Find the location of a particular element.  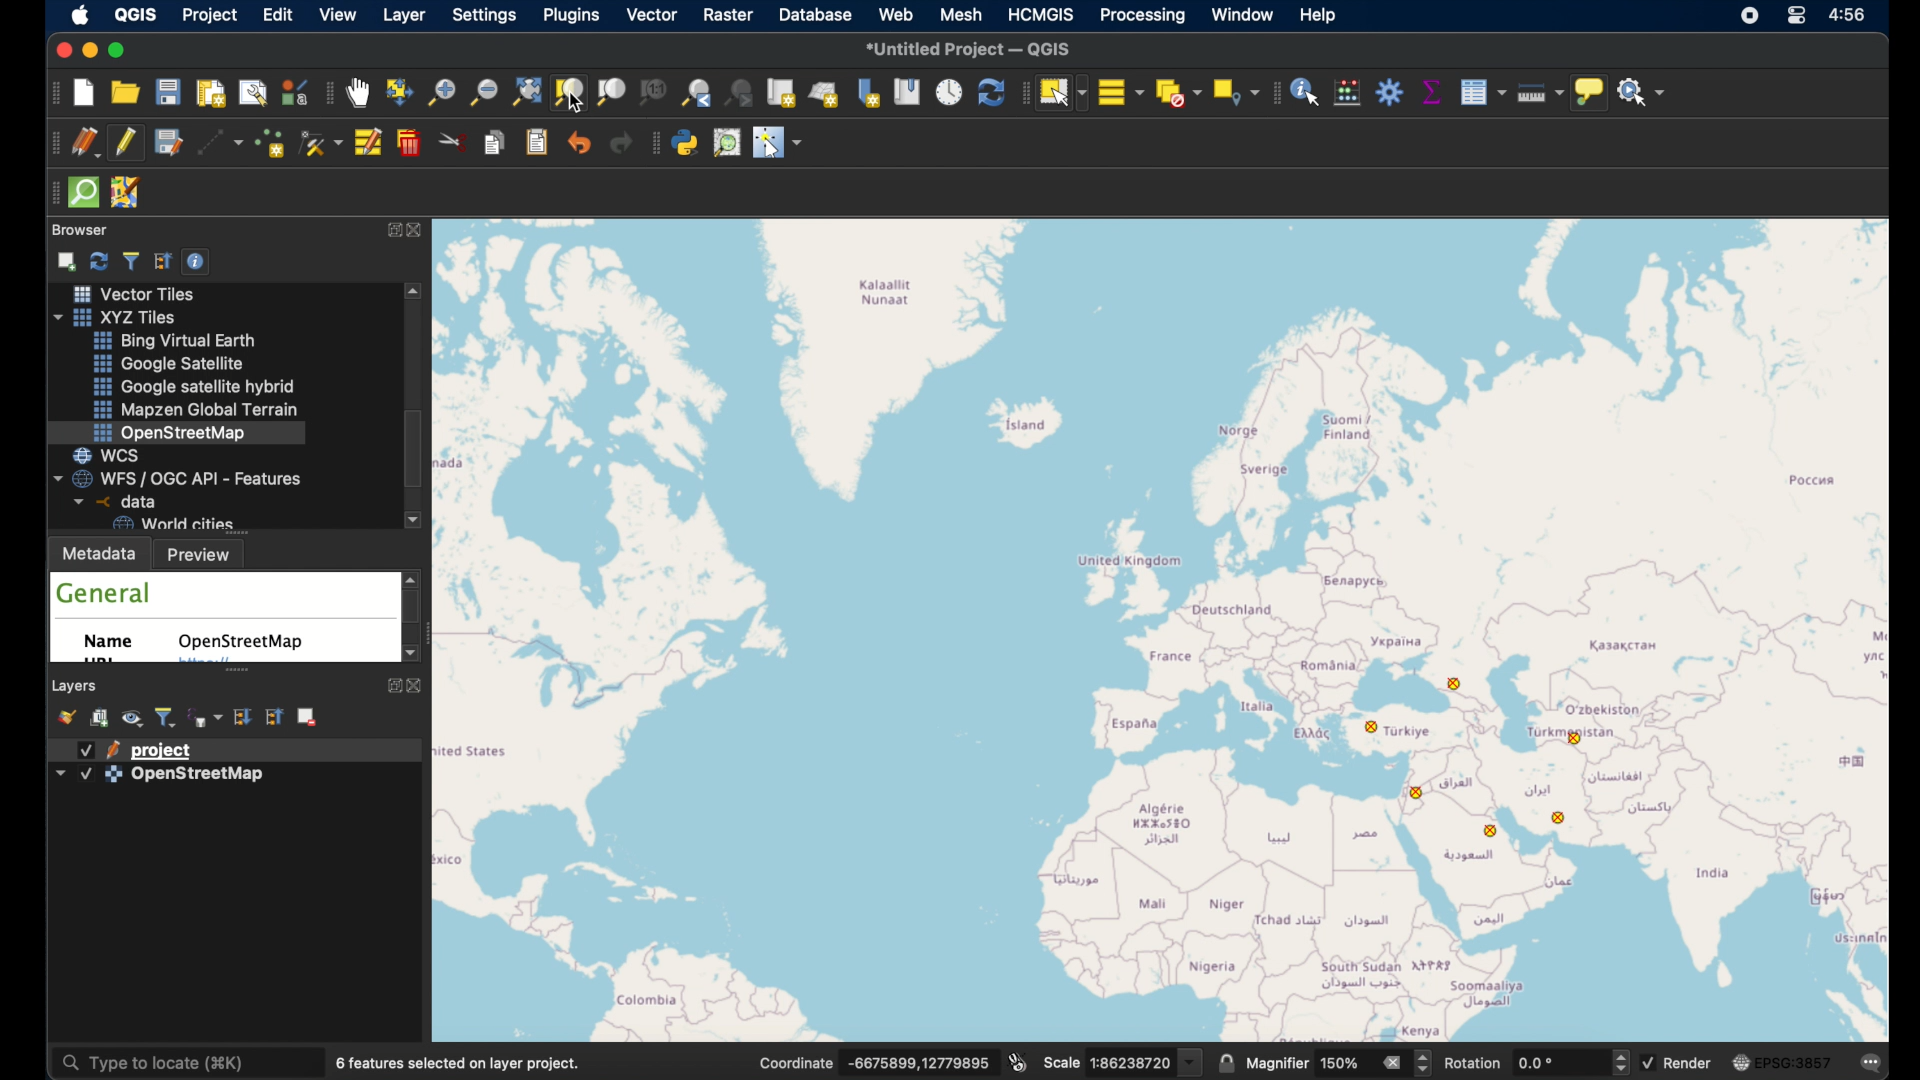

cut features is located at coordinates (454, 142).